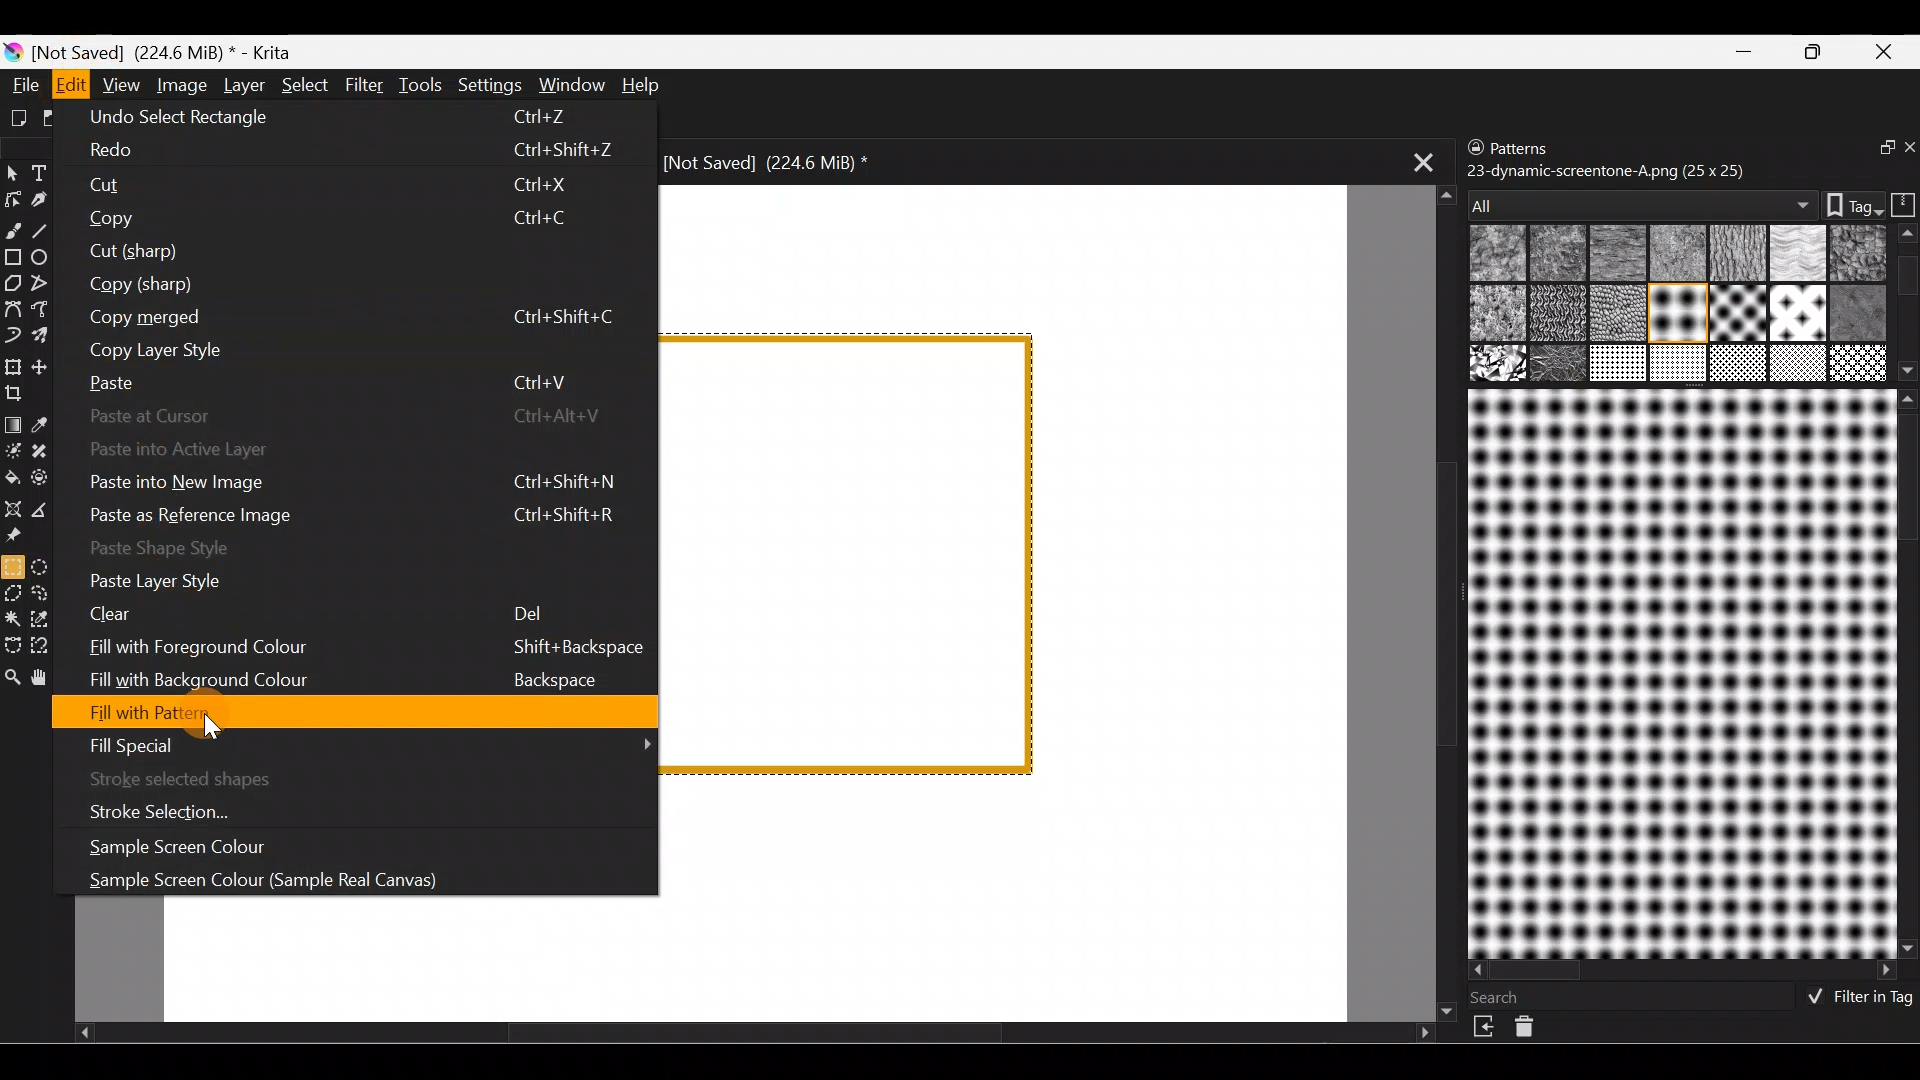 The height and width of the screenshot is (1080, 1920). Describe the element at coordinates (1908, 303) in the screenshot. I see `Scroll bar` at that location.